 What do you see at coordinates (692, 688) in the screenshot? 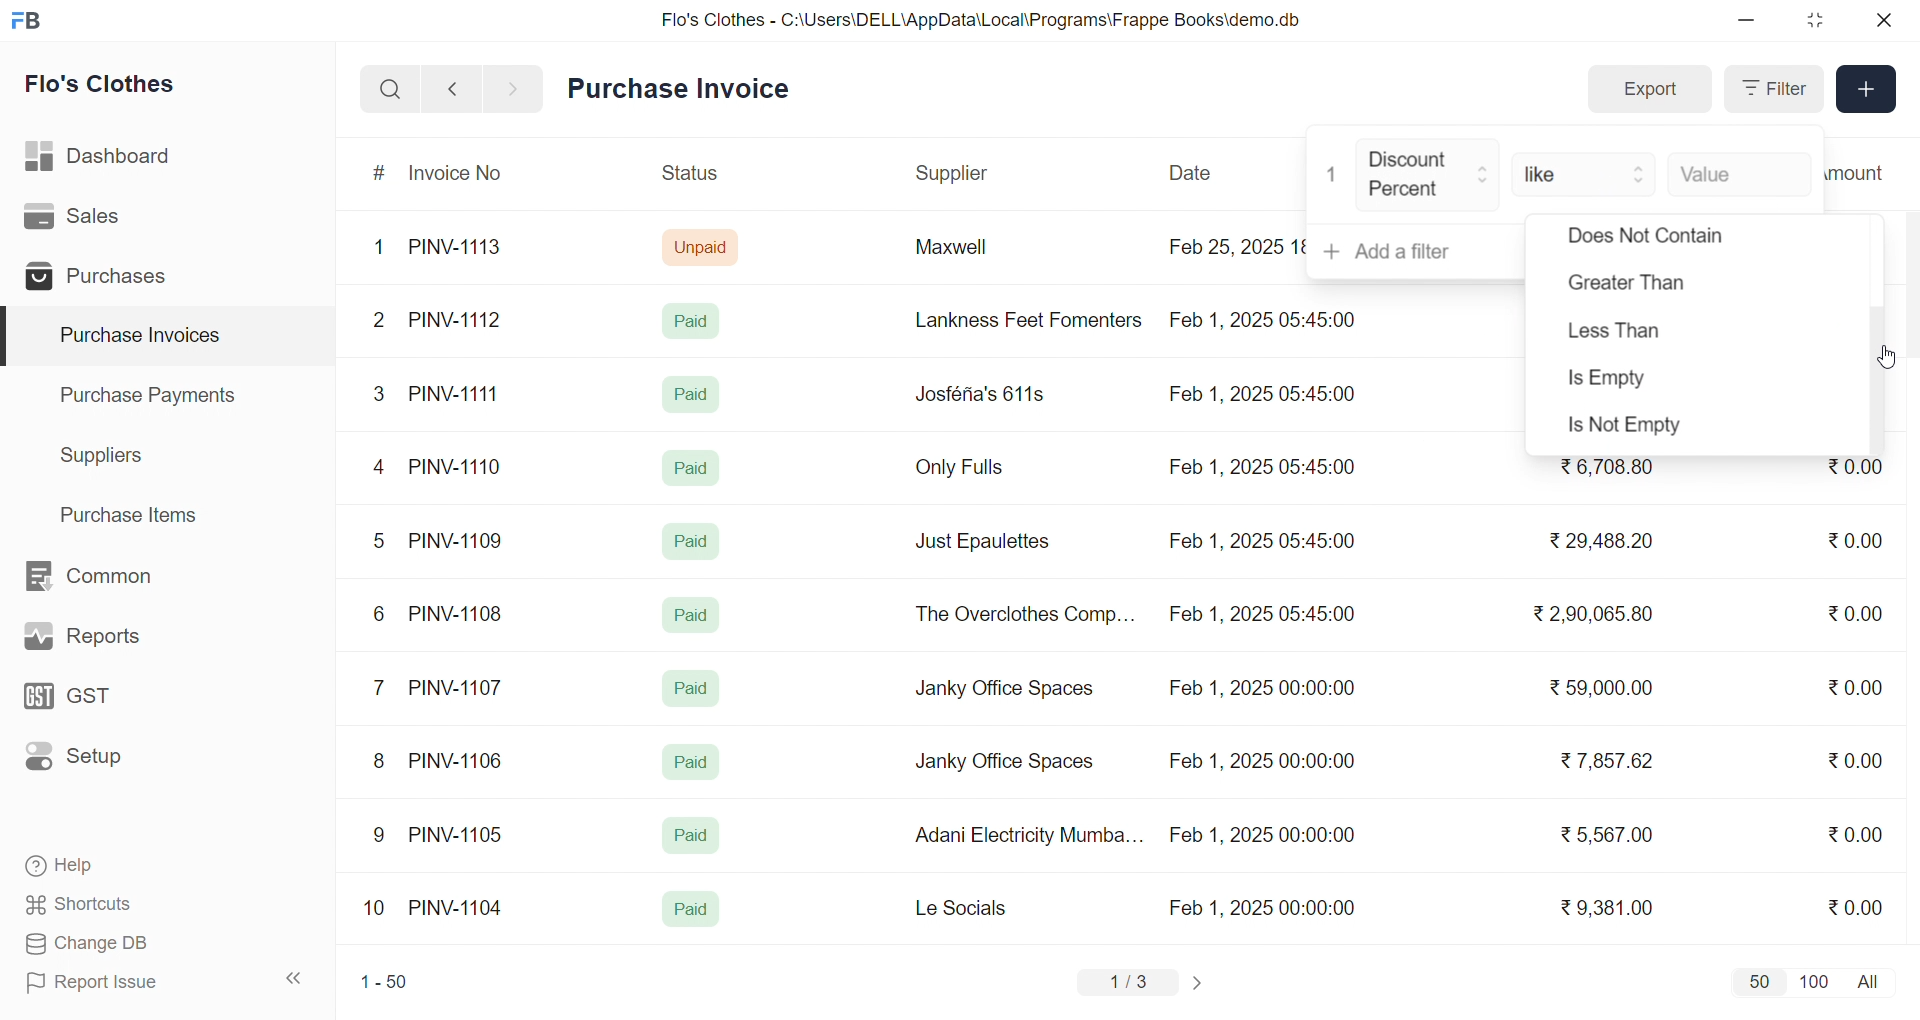
I see `Paid` at bounding box center [692, 688].